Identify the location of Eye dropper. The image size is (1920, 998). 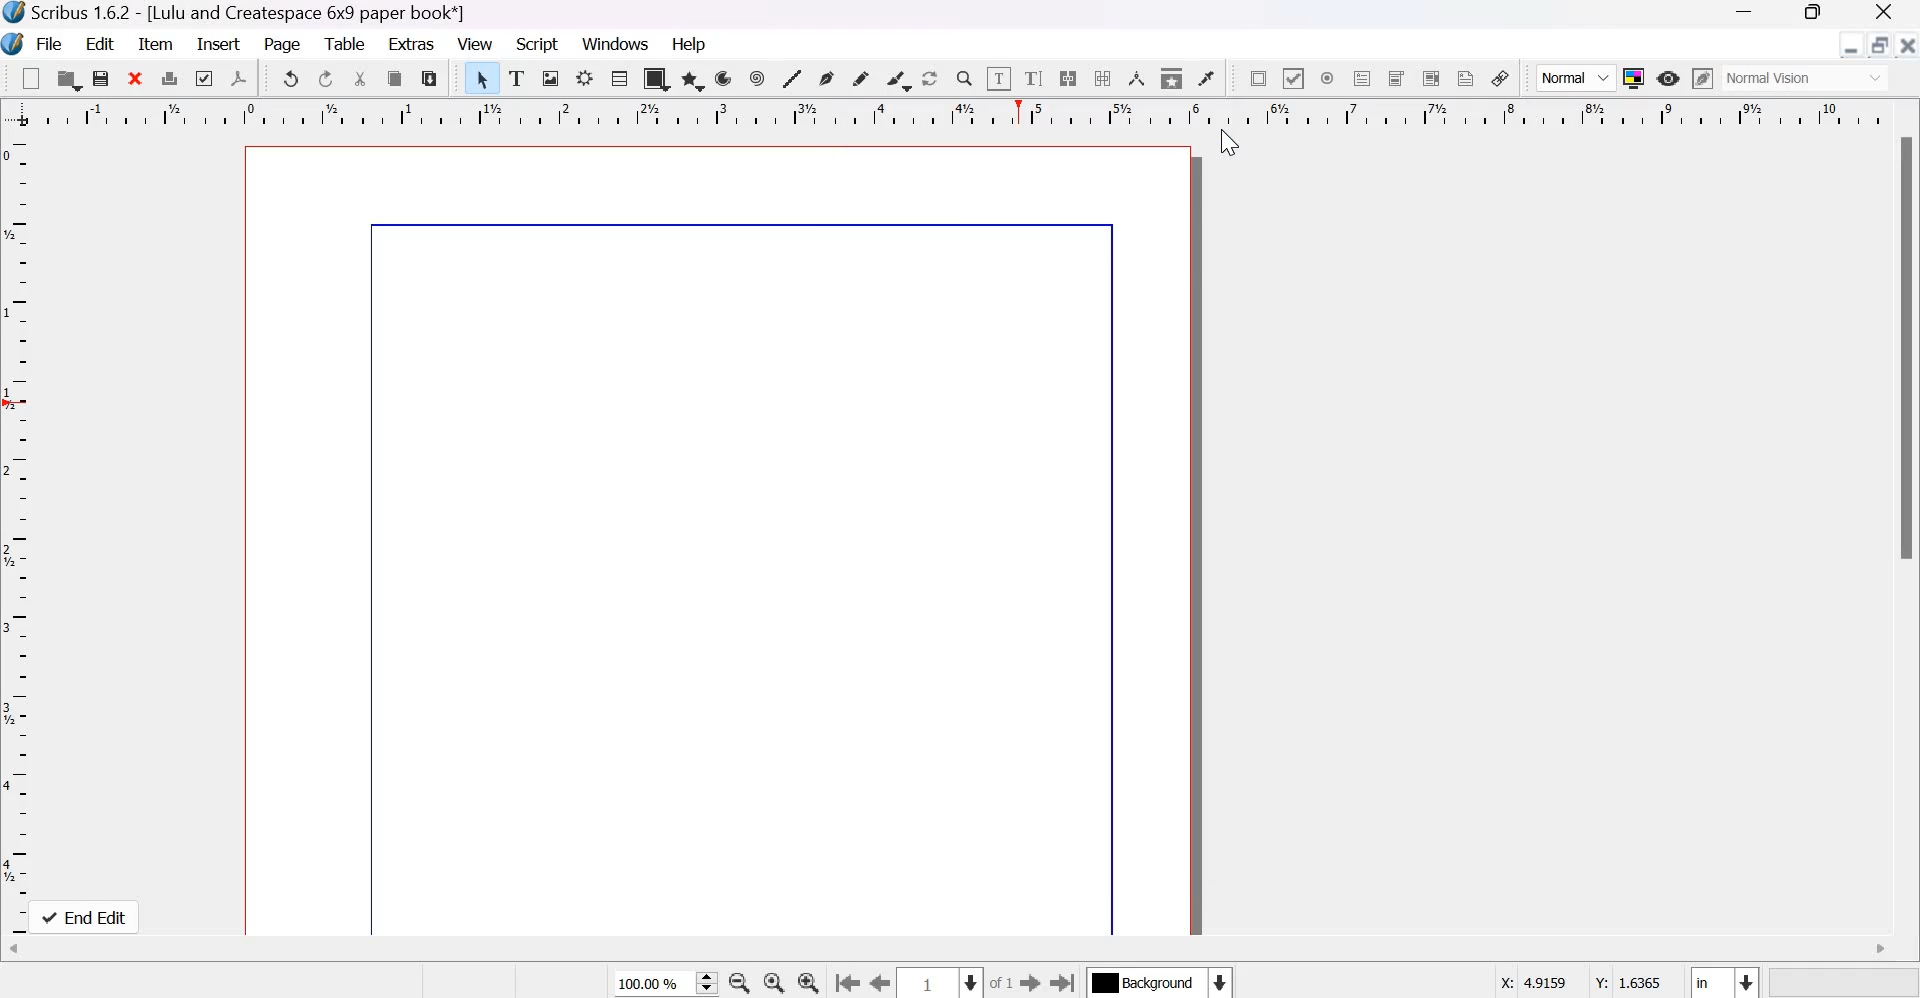
(1205, 79).